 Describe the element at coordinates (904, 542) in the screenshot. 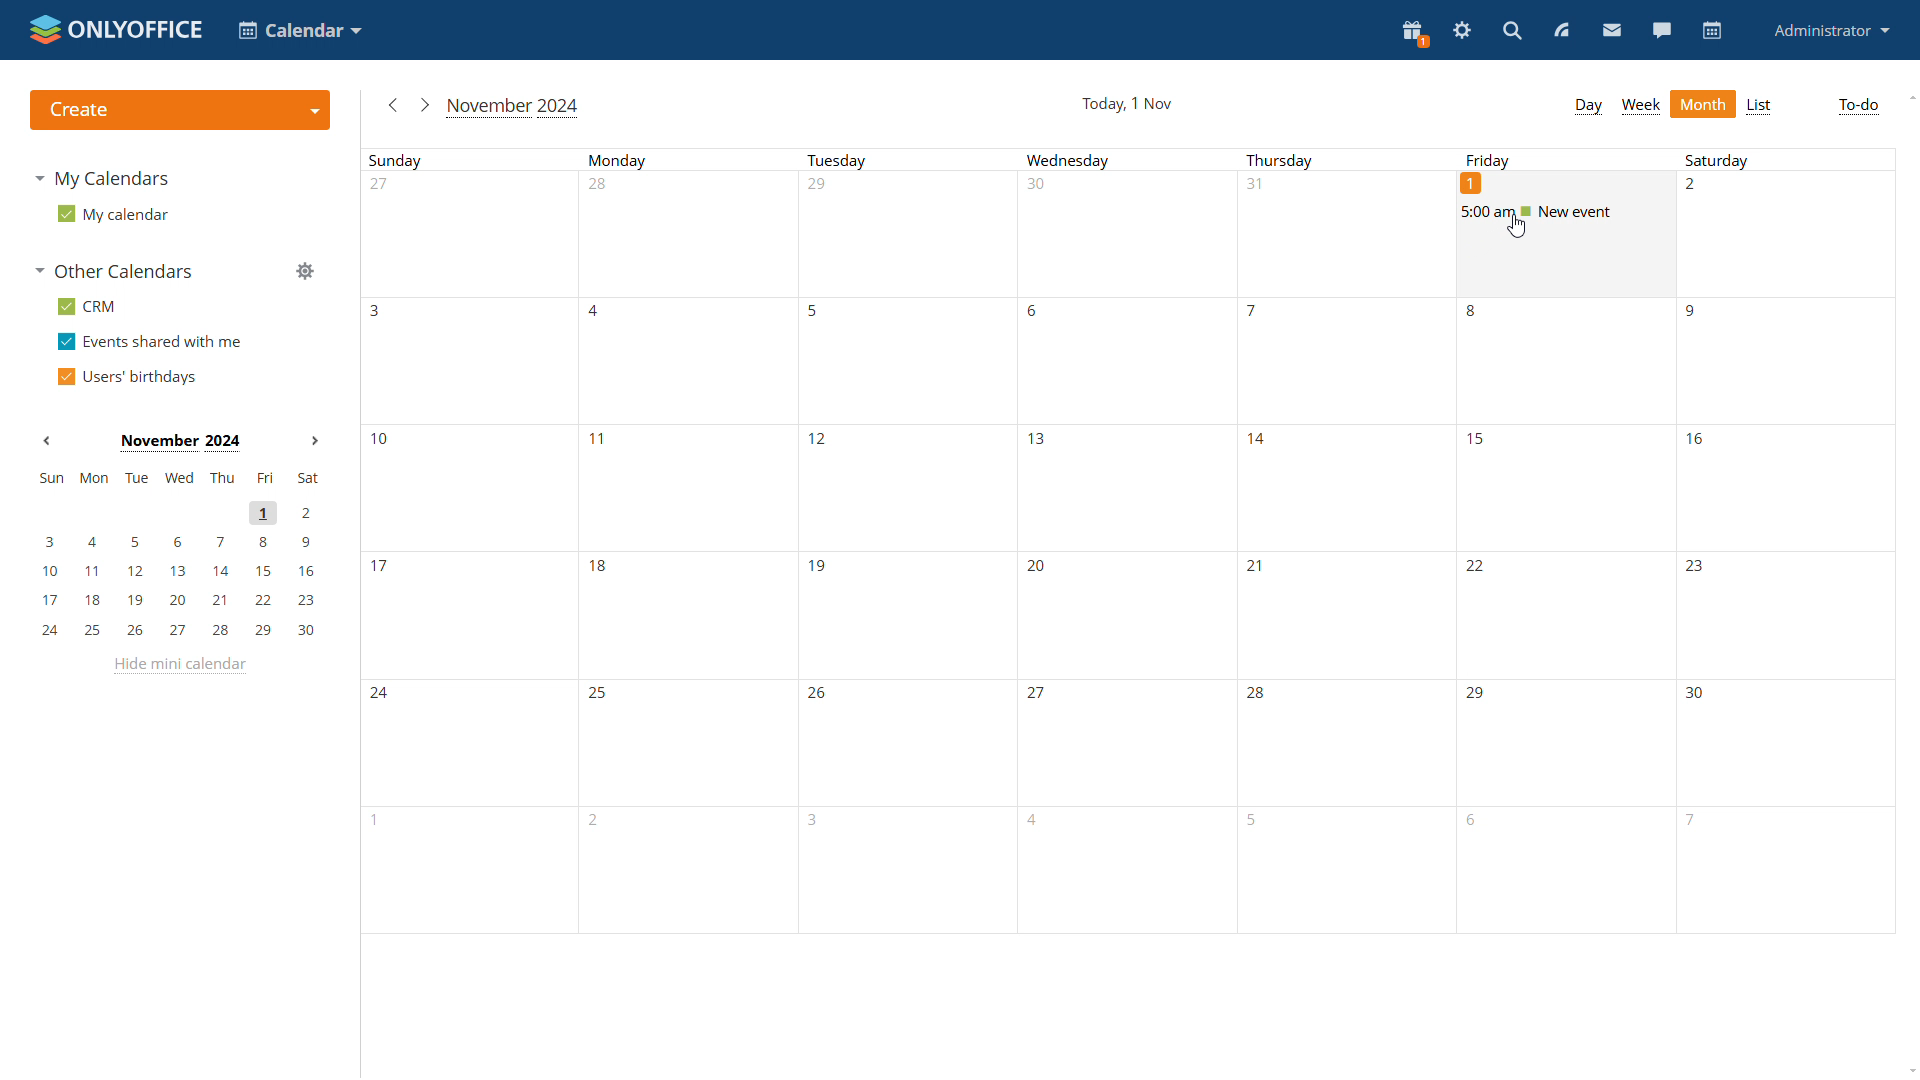

I see `Tuesdays` at that location.